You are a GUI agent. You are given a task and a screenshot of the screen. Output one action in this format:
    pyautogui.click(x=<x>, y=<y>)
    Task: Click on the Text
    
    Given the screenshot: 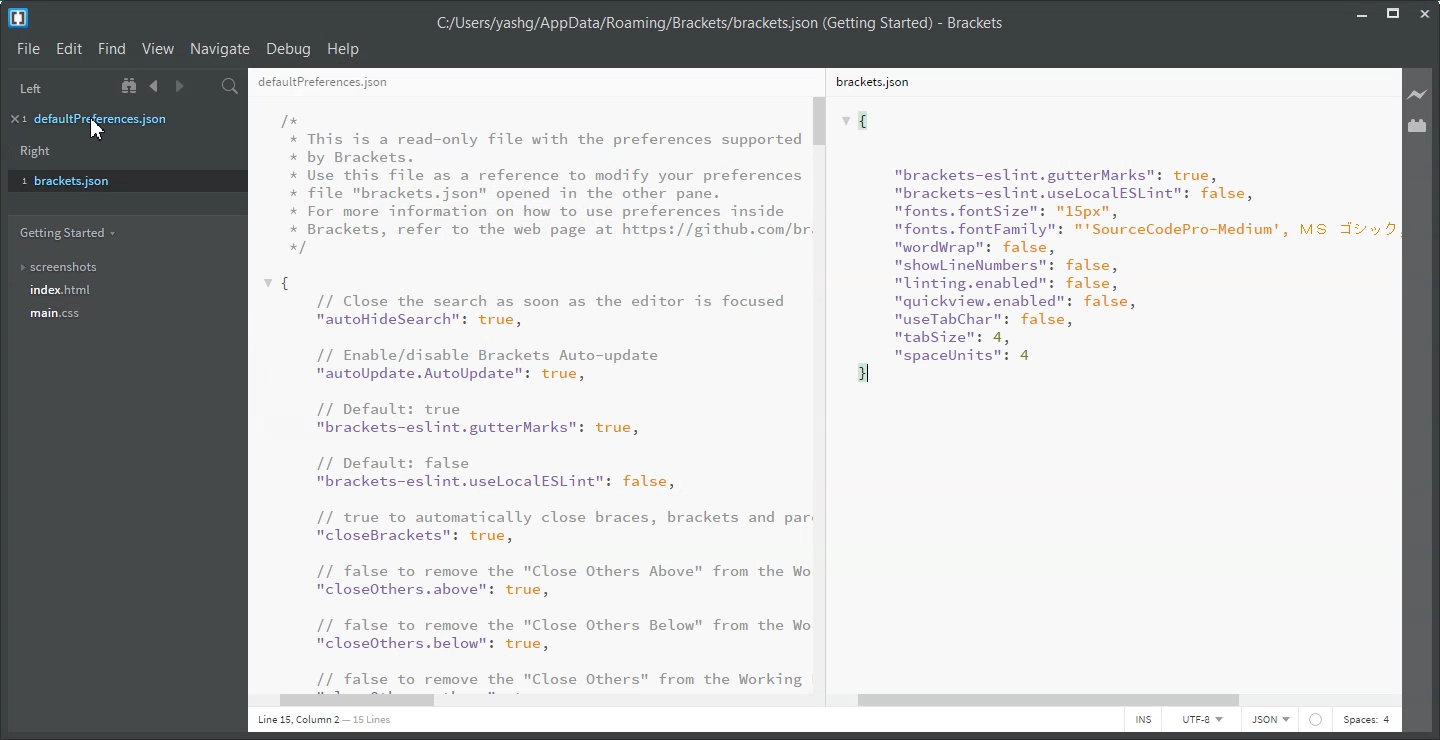 What is the action you would take?
    pyautogui.click(x=1106, y=392)
    